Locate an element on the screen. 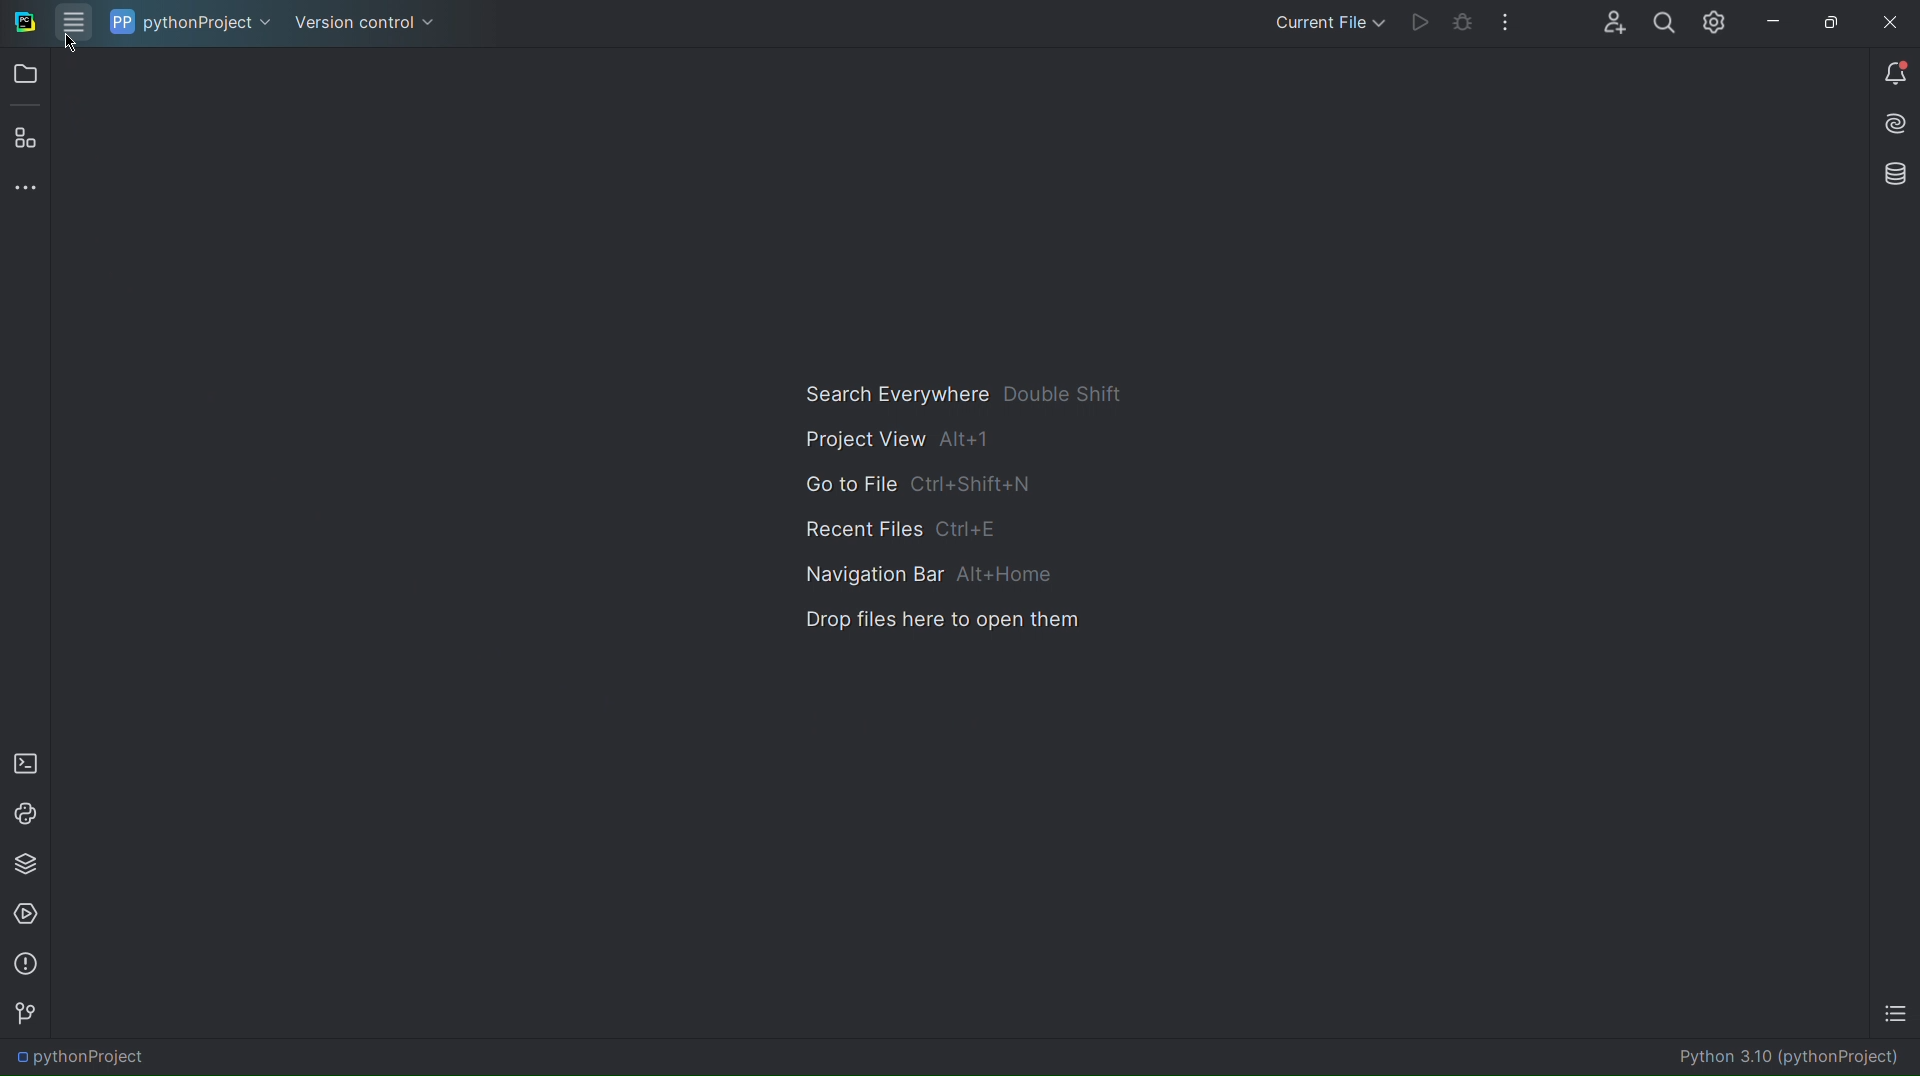 The width and height of the screenshot is (1920, 1076). Navigation Bar is located at coordinates (920, 576).